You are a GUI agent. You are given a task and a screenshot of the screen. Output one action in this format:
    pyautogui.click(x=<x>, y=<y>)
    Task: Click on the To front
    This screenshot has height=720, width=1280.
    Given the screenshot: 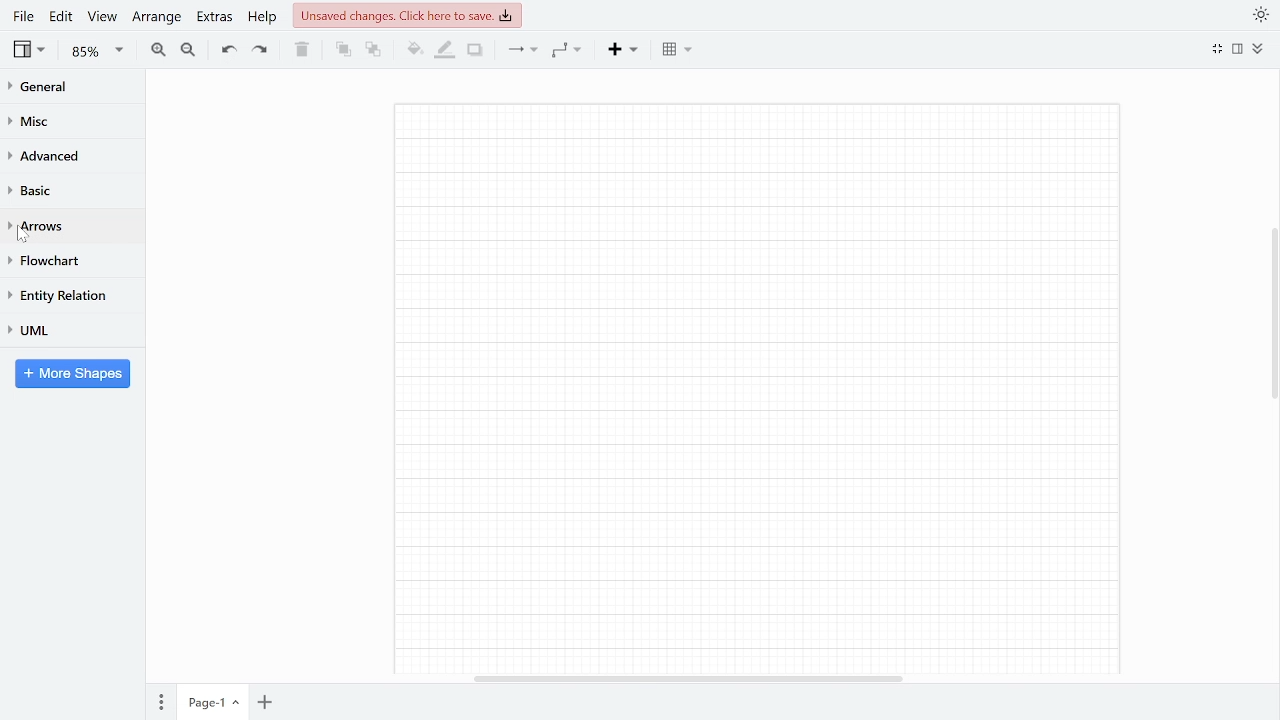 What is the action you would take?
    pyautogui.click(x=342, y=52)
    